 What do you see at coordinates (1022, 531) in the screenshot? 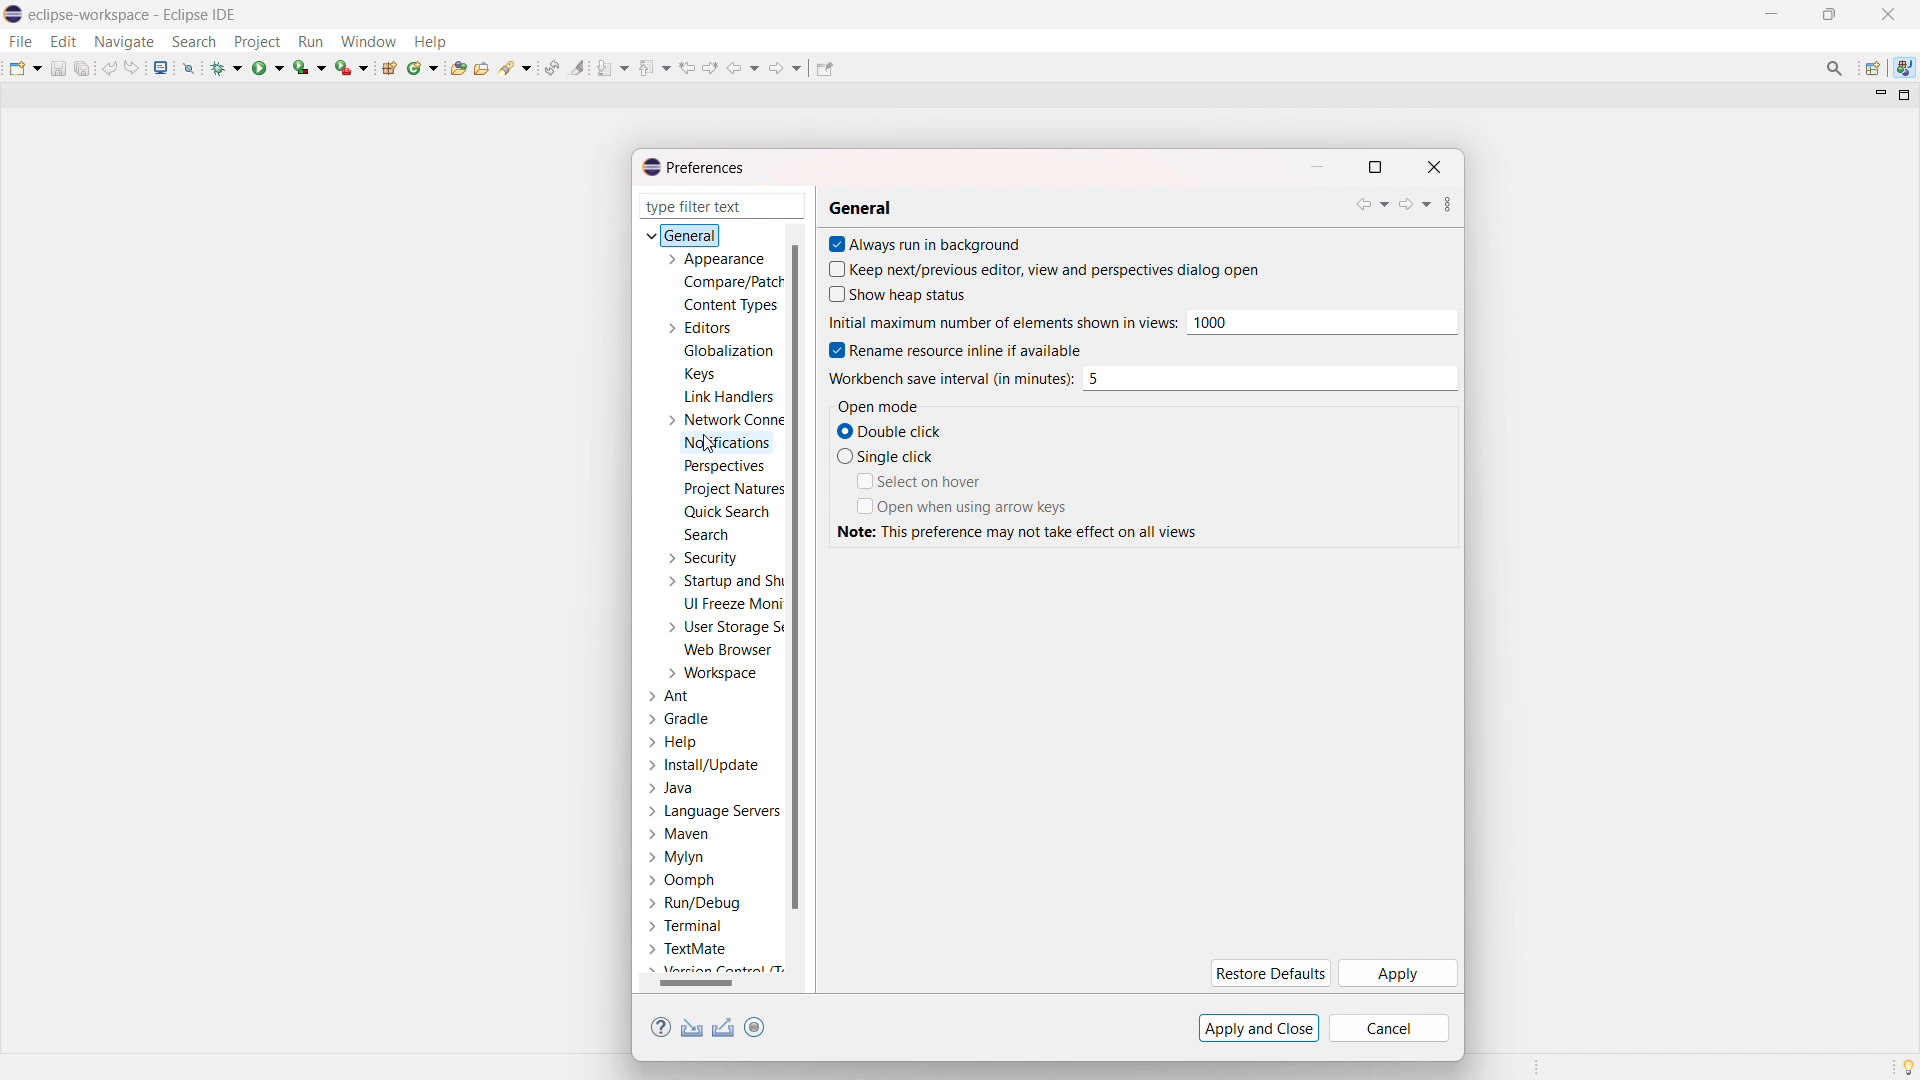
I see `text` at bounding box center [1022, 531].